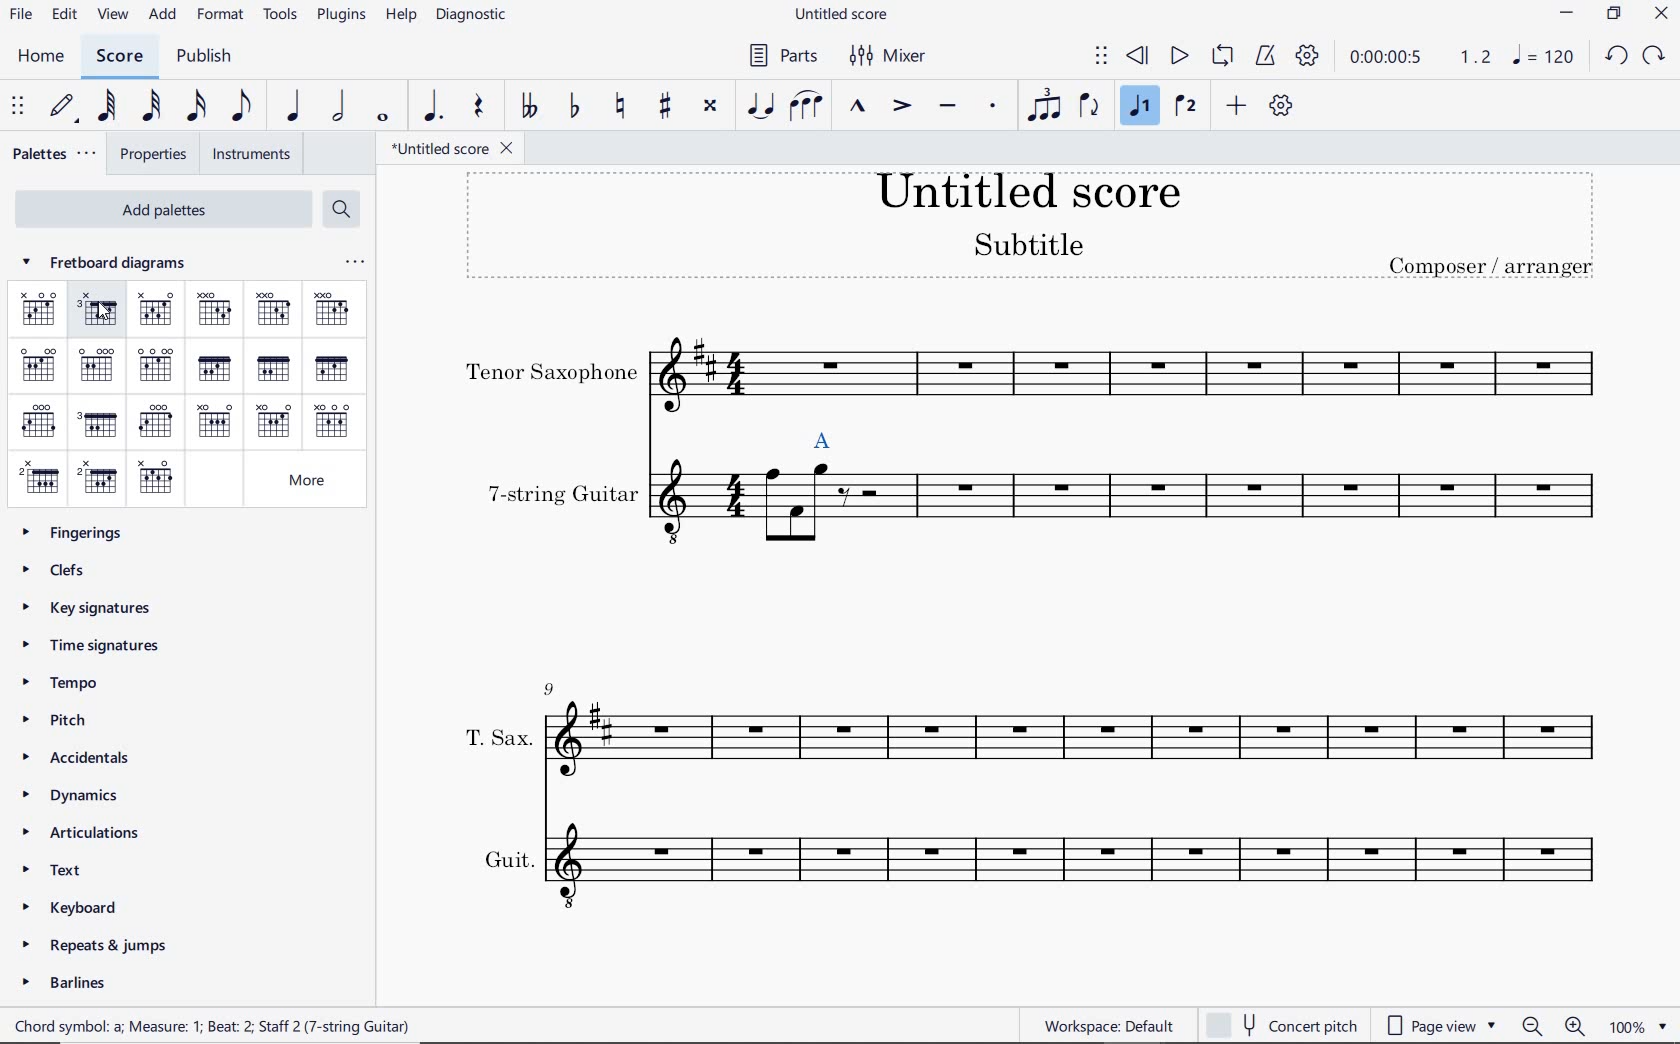 The height and width of the screenshot is (1044, 1680). What do you see at coordinates (81, 909) in the screenshot?
I see `KEYBOARD` at bounding box center [81, 909].